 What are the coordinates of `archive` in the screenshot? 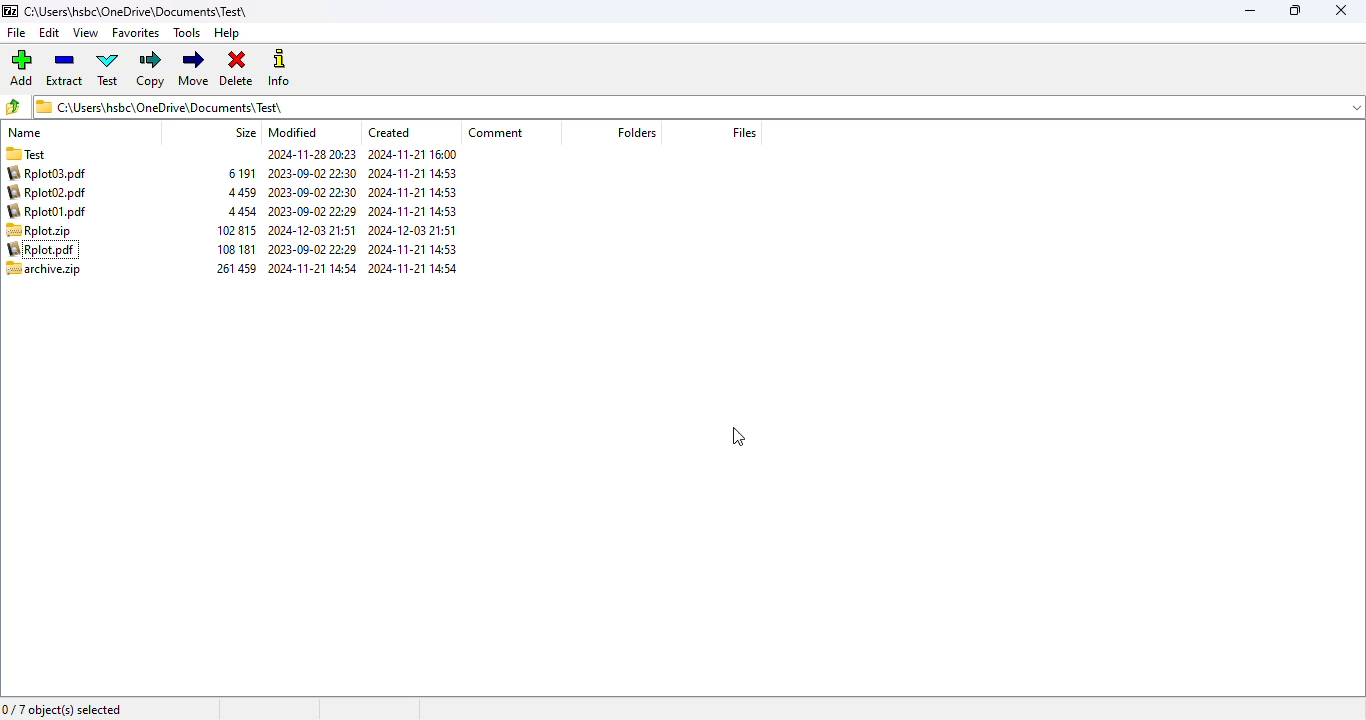 It's located at (55, 271).